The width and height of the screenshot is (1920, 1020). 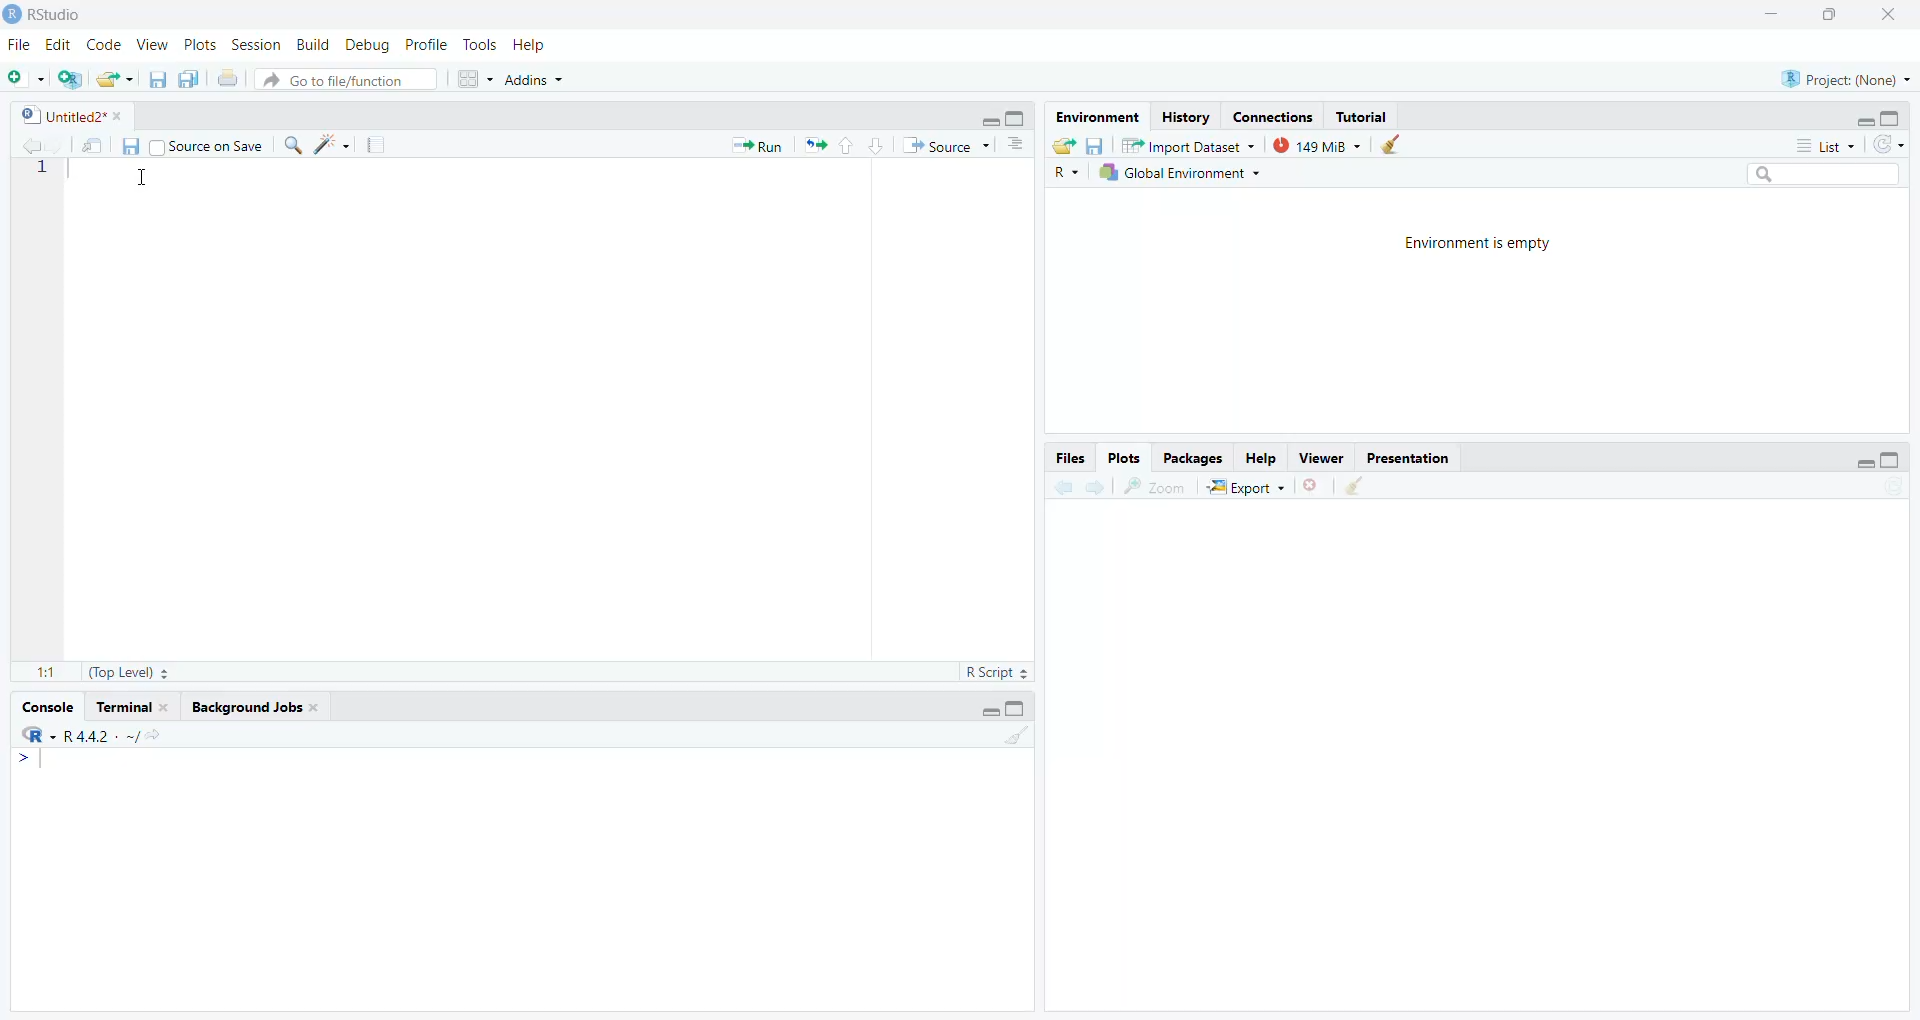 What do you see at coordinates (72, 114) in the screenshot?
I see `Untitled2*` at bounding box center [72, 114].